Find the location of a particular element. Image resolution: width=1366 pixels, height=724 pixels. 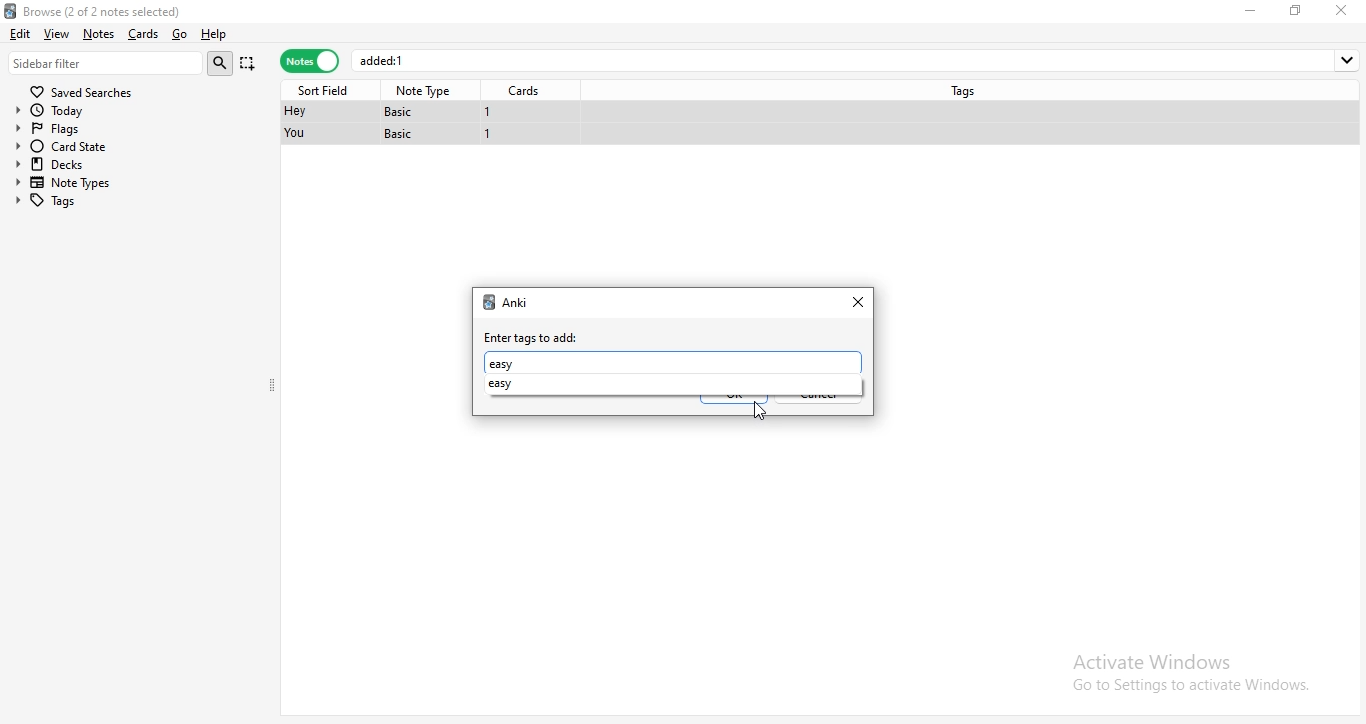

cards is located at coordinates (528, 91).